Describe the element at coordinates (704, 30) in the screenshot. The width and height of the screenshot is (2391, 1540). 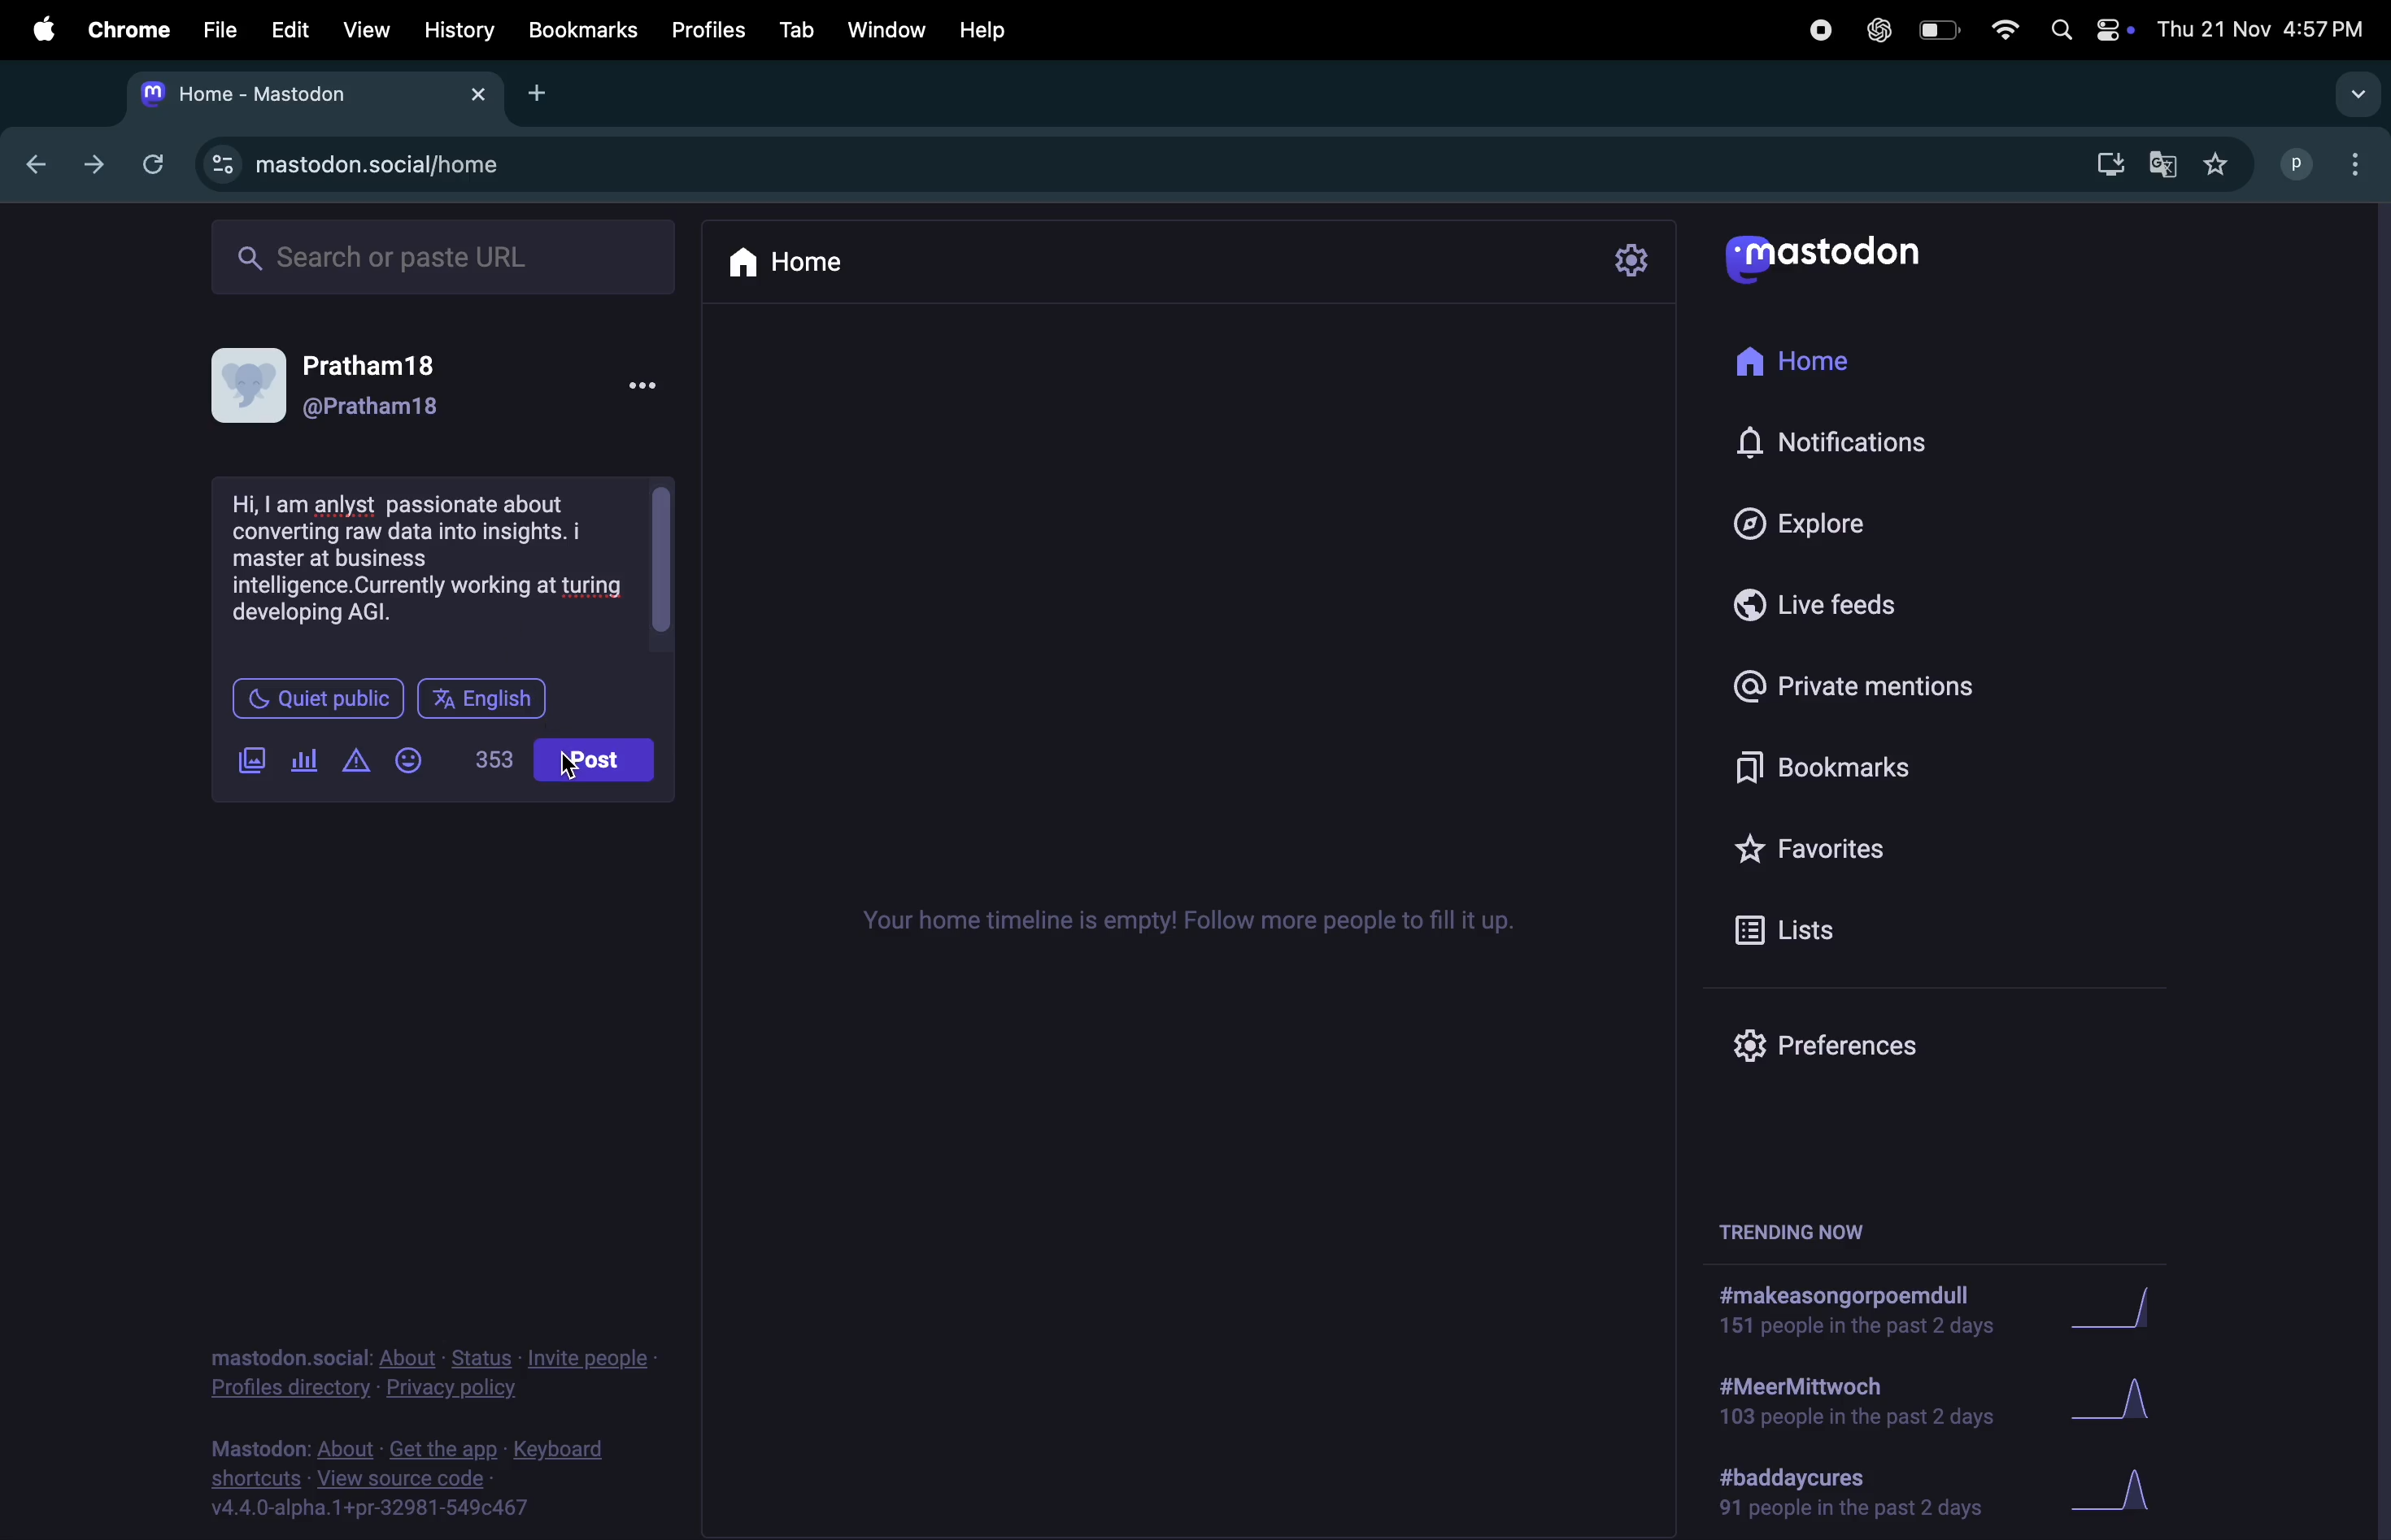
I see `profiles` at that location.